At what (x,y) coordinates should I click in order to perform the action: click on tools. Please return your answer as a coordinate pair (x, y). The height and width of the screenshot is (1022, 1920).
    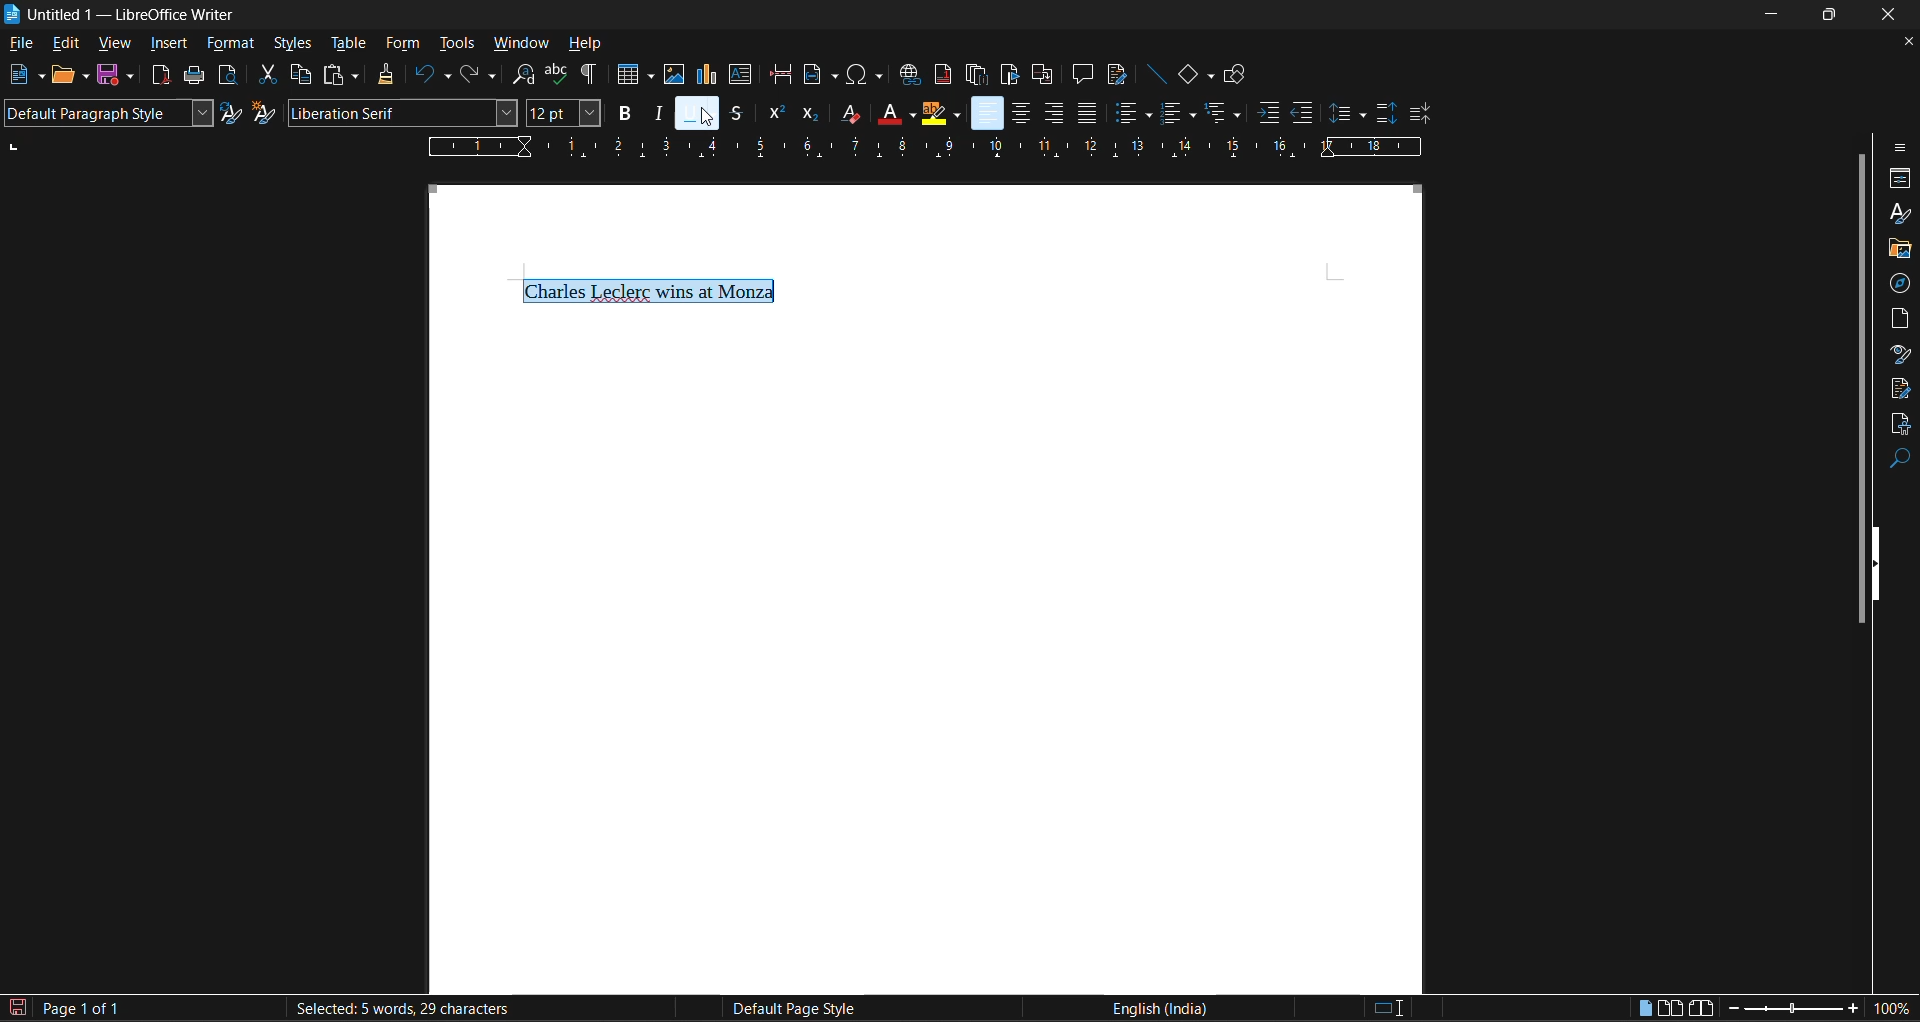
    Looking at the image, I should click on (455, 45).